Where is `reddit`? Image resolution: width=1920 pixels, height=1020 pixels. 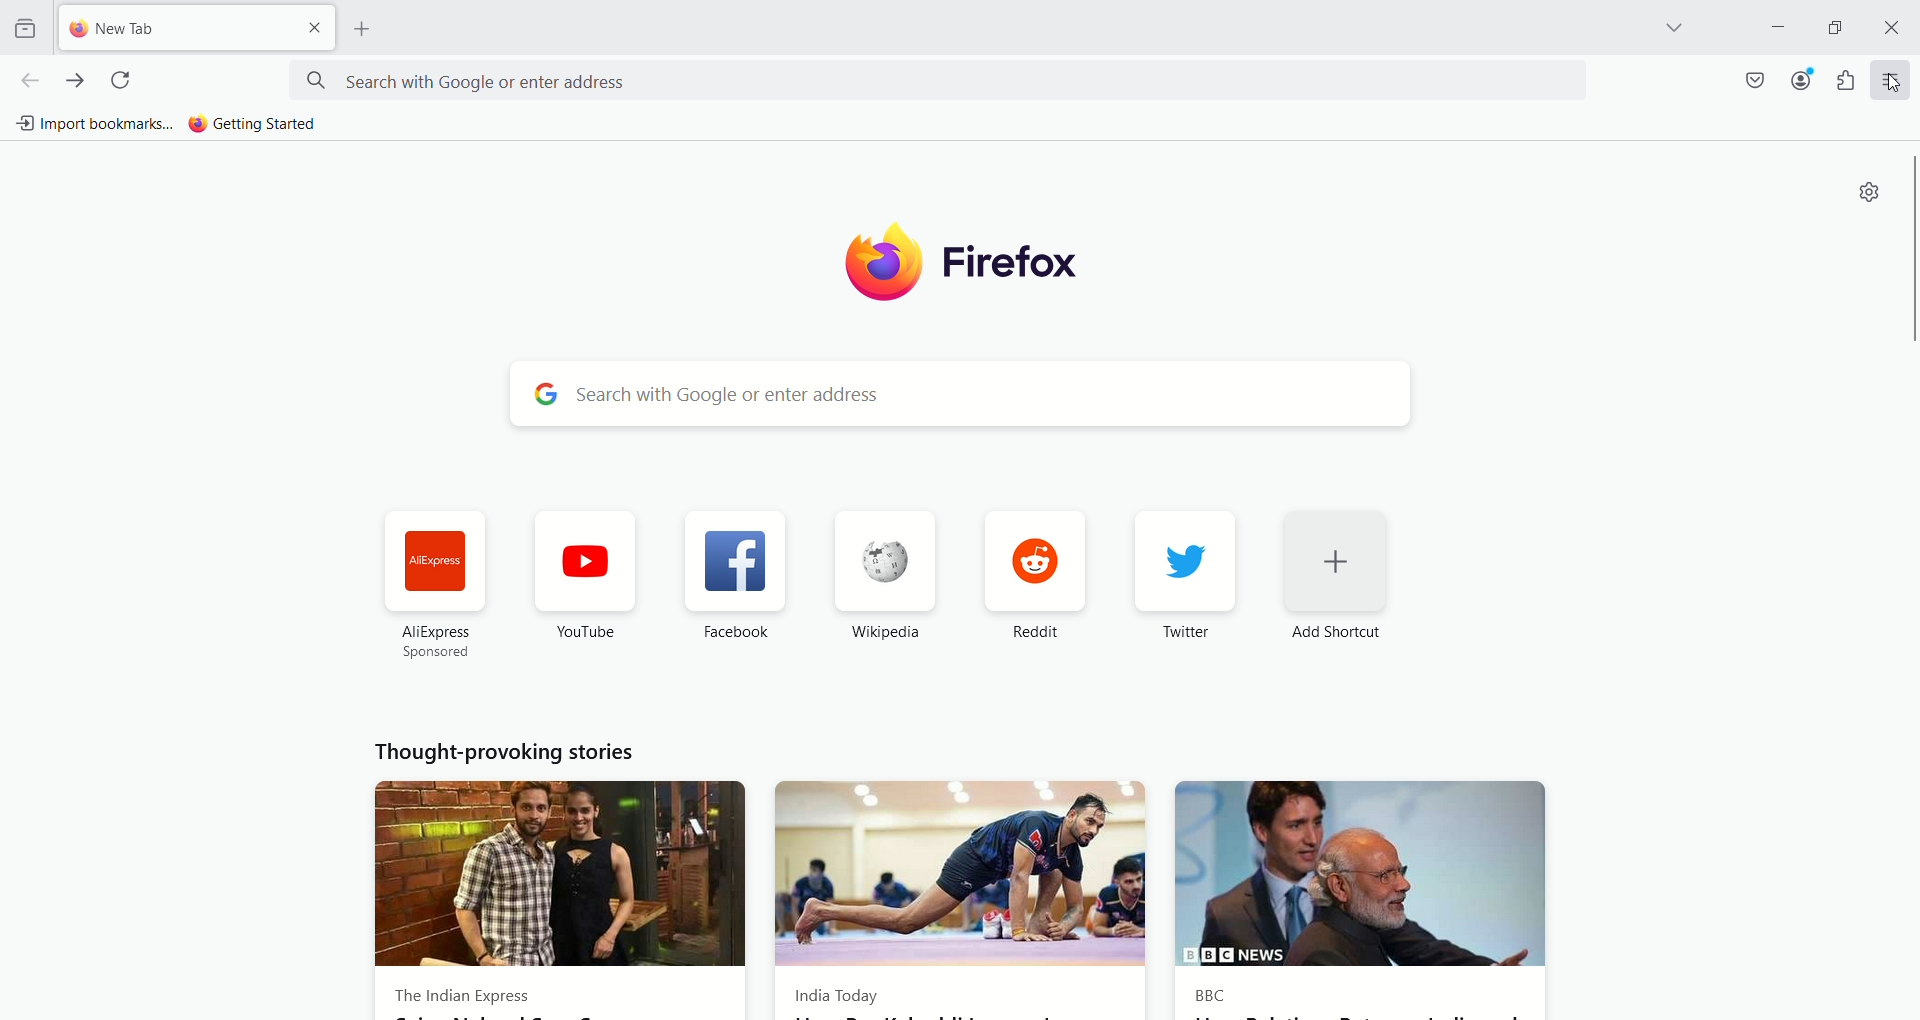 reddit is located at coordinates (1042, 575).